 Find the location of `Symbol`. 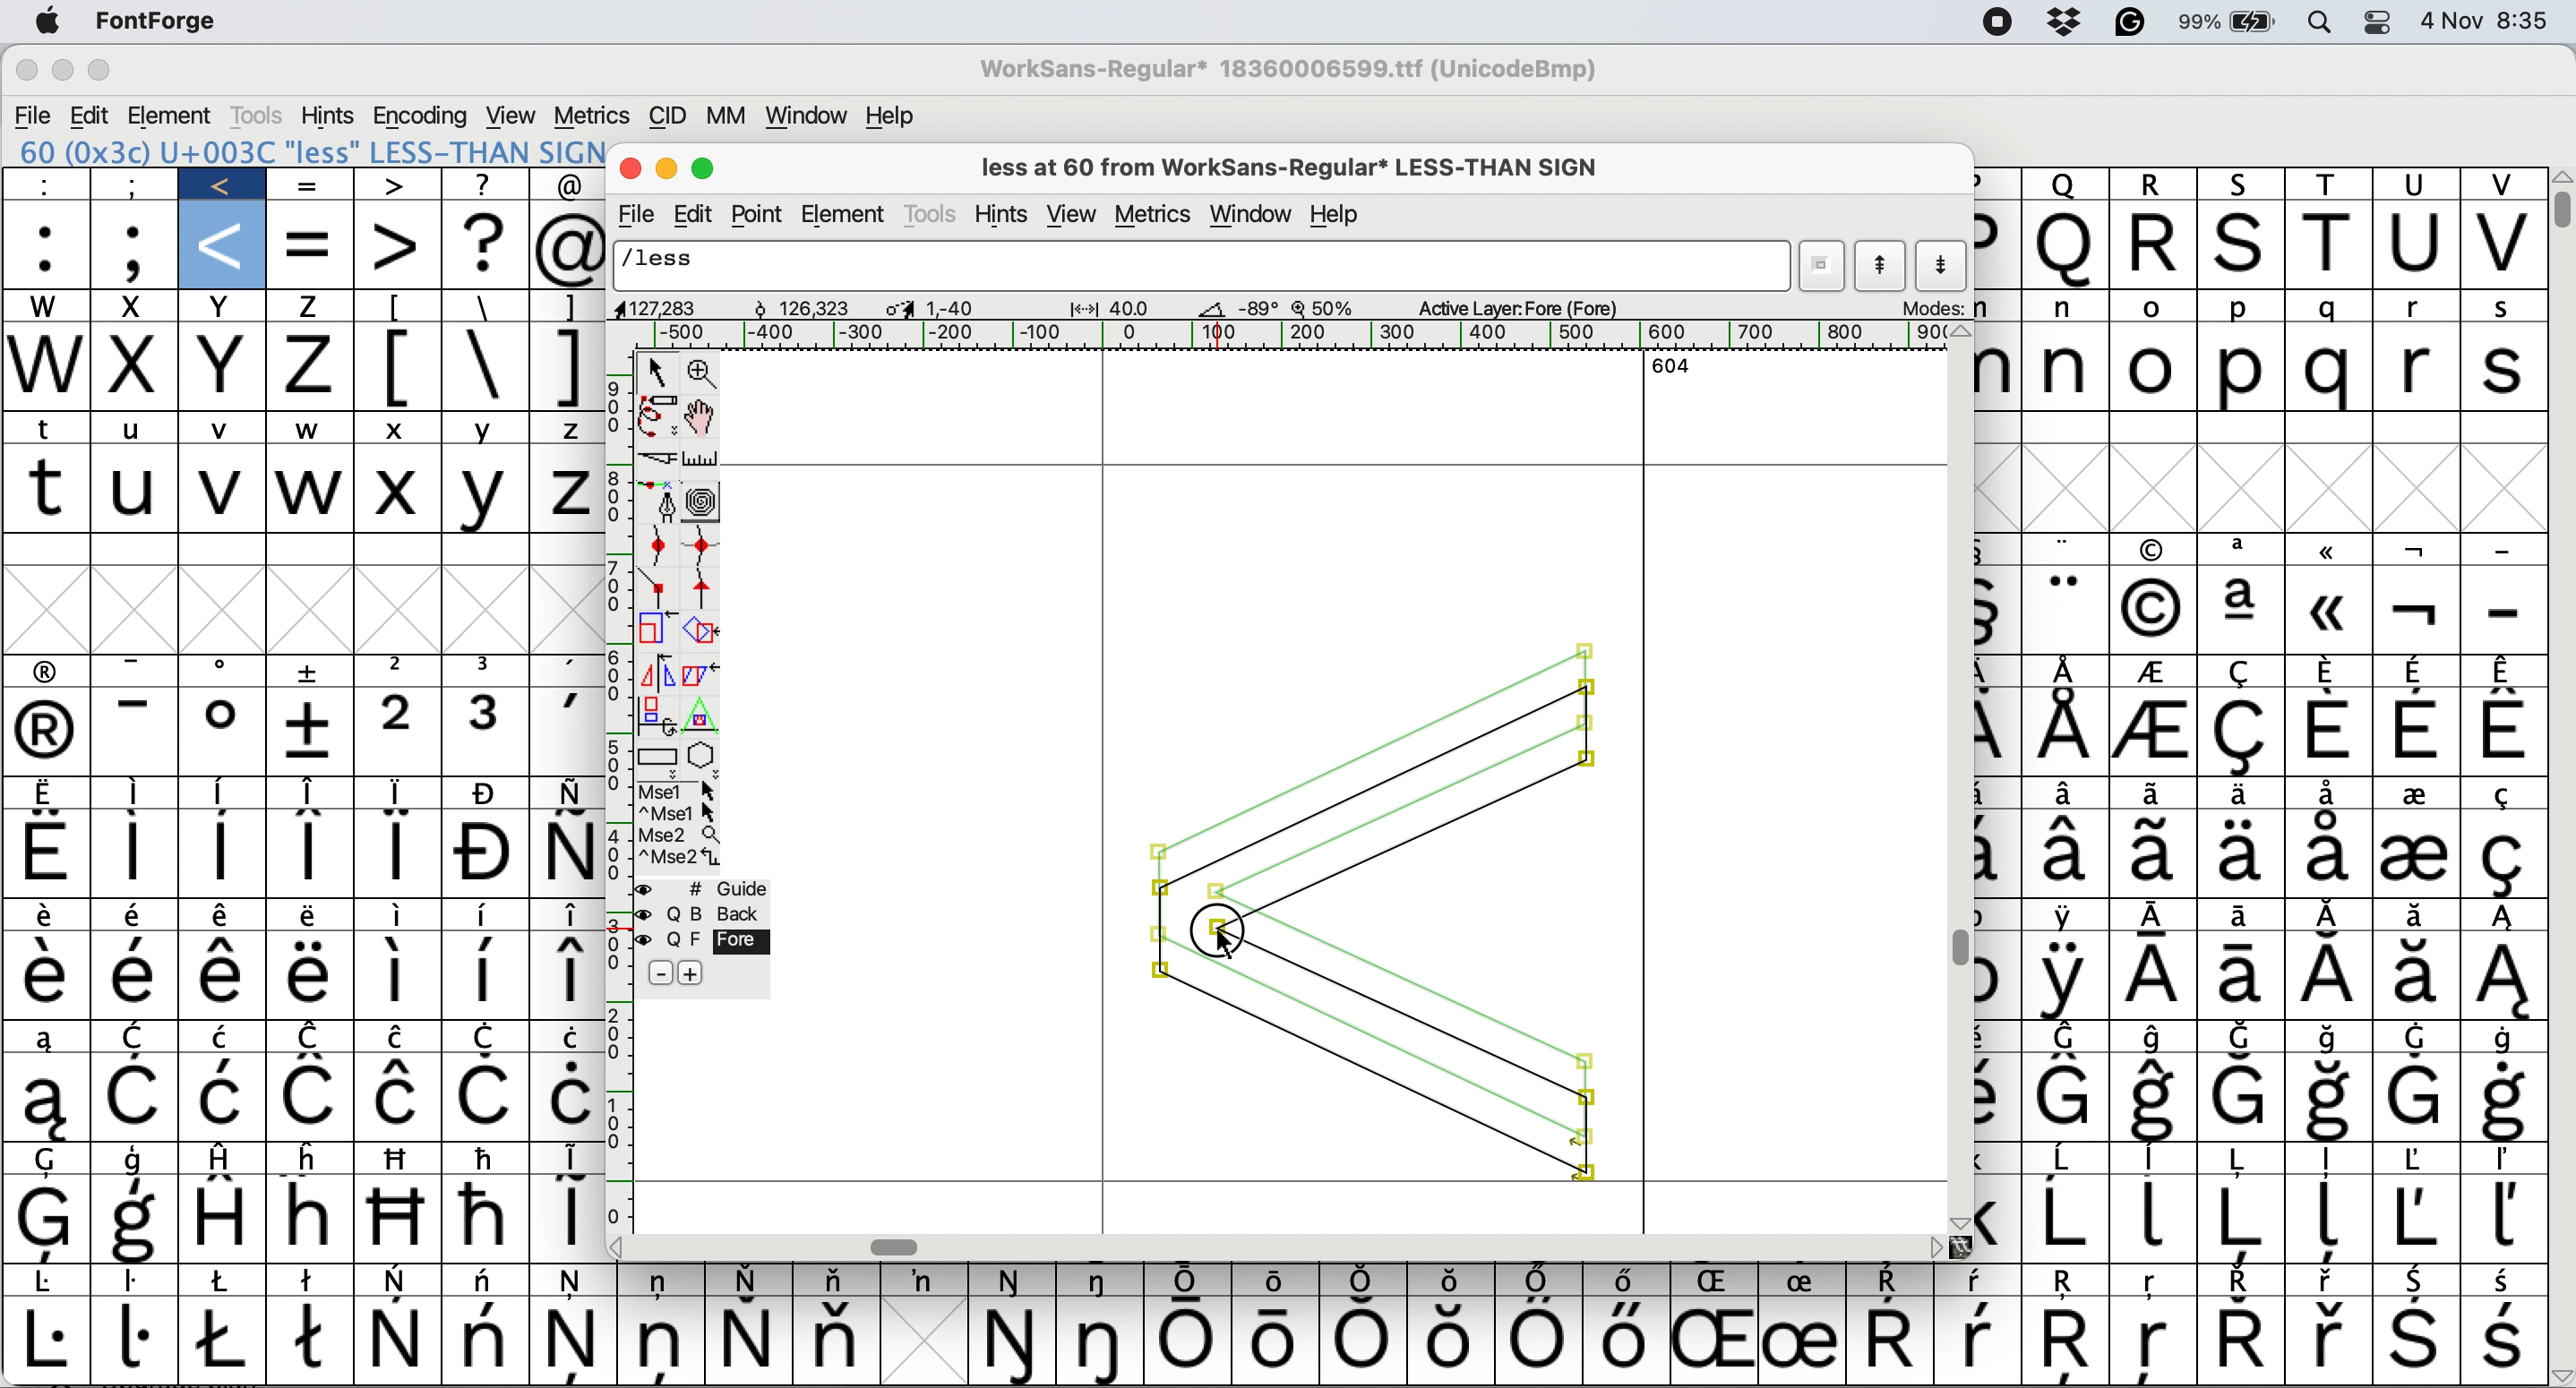

Symbol is located at coordinates (221, 854).